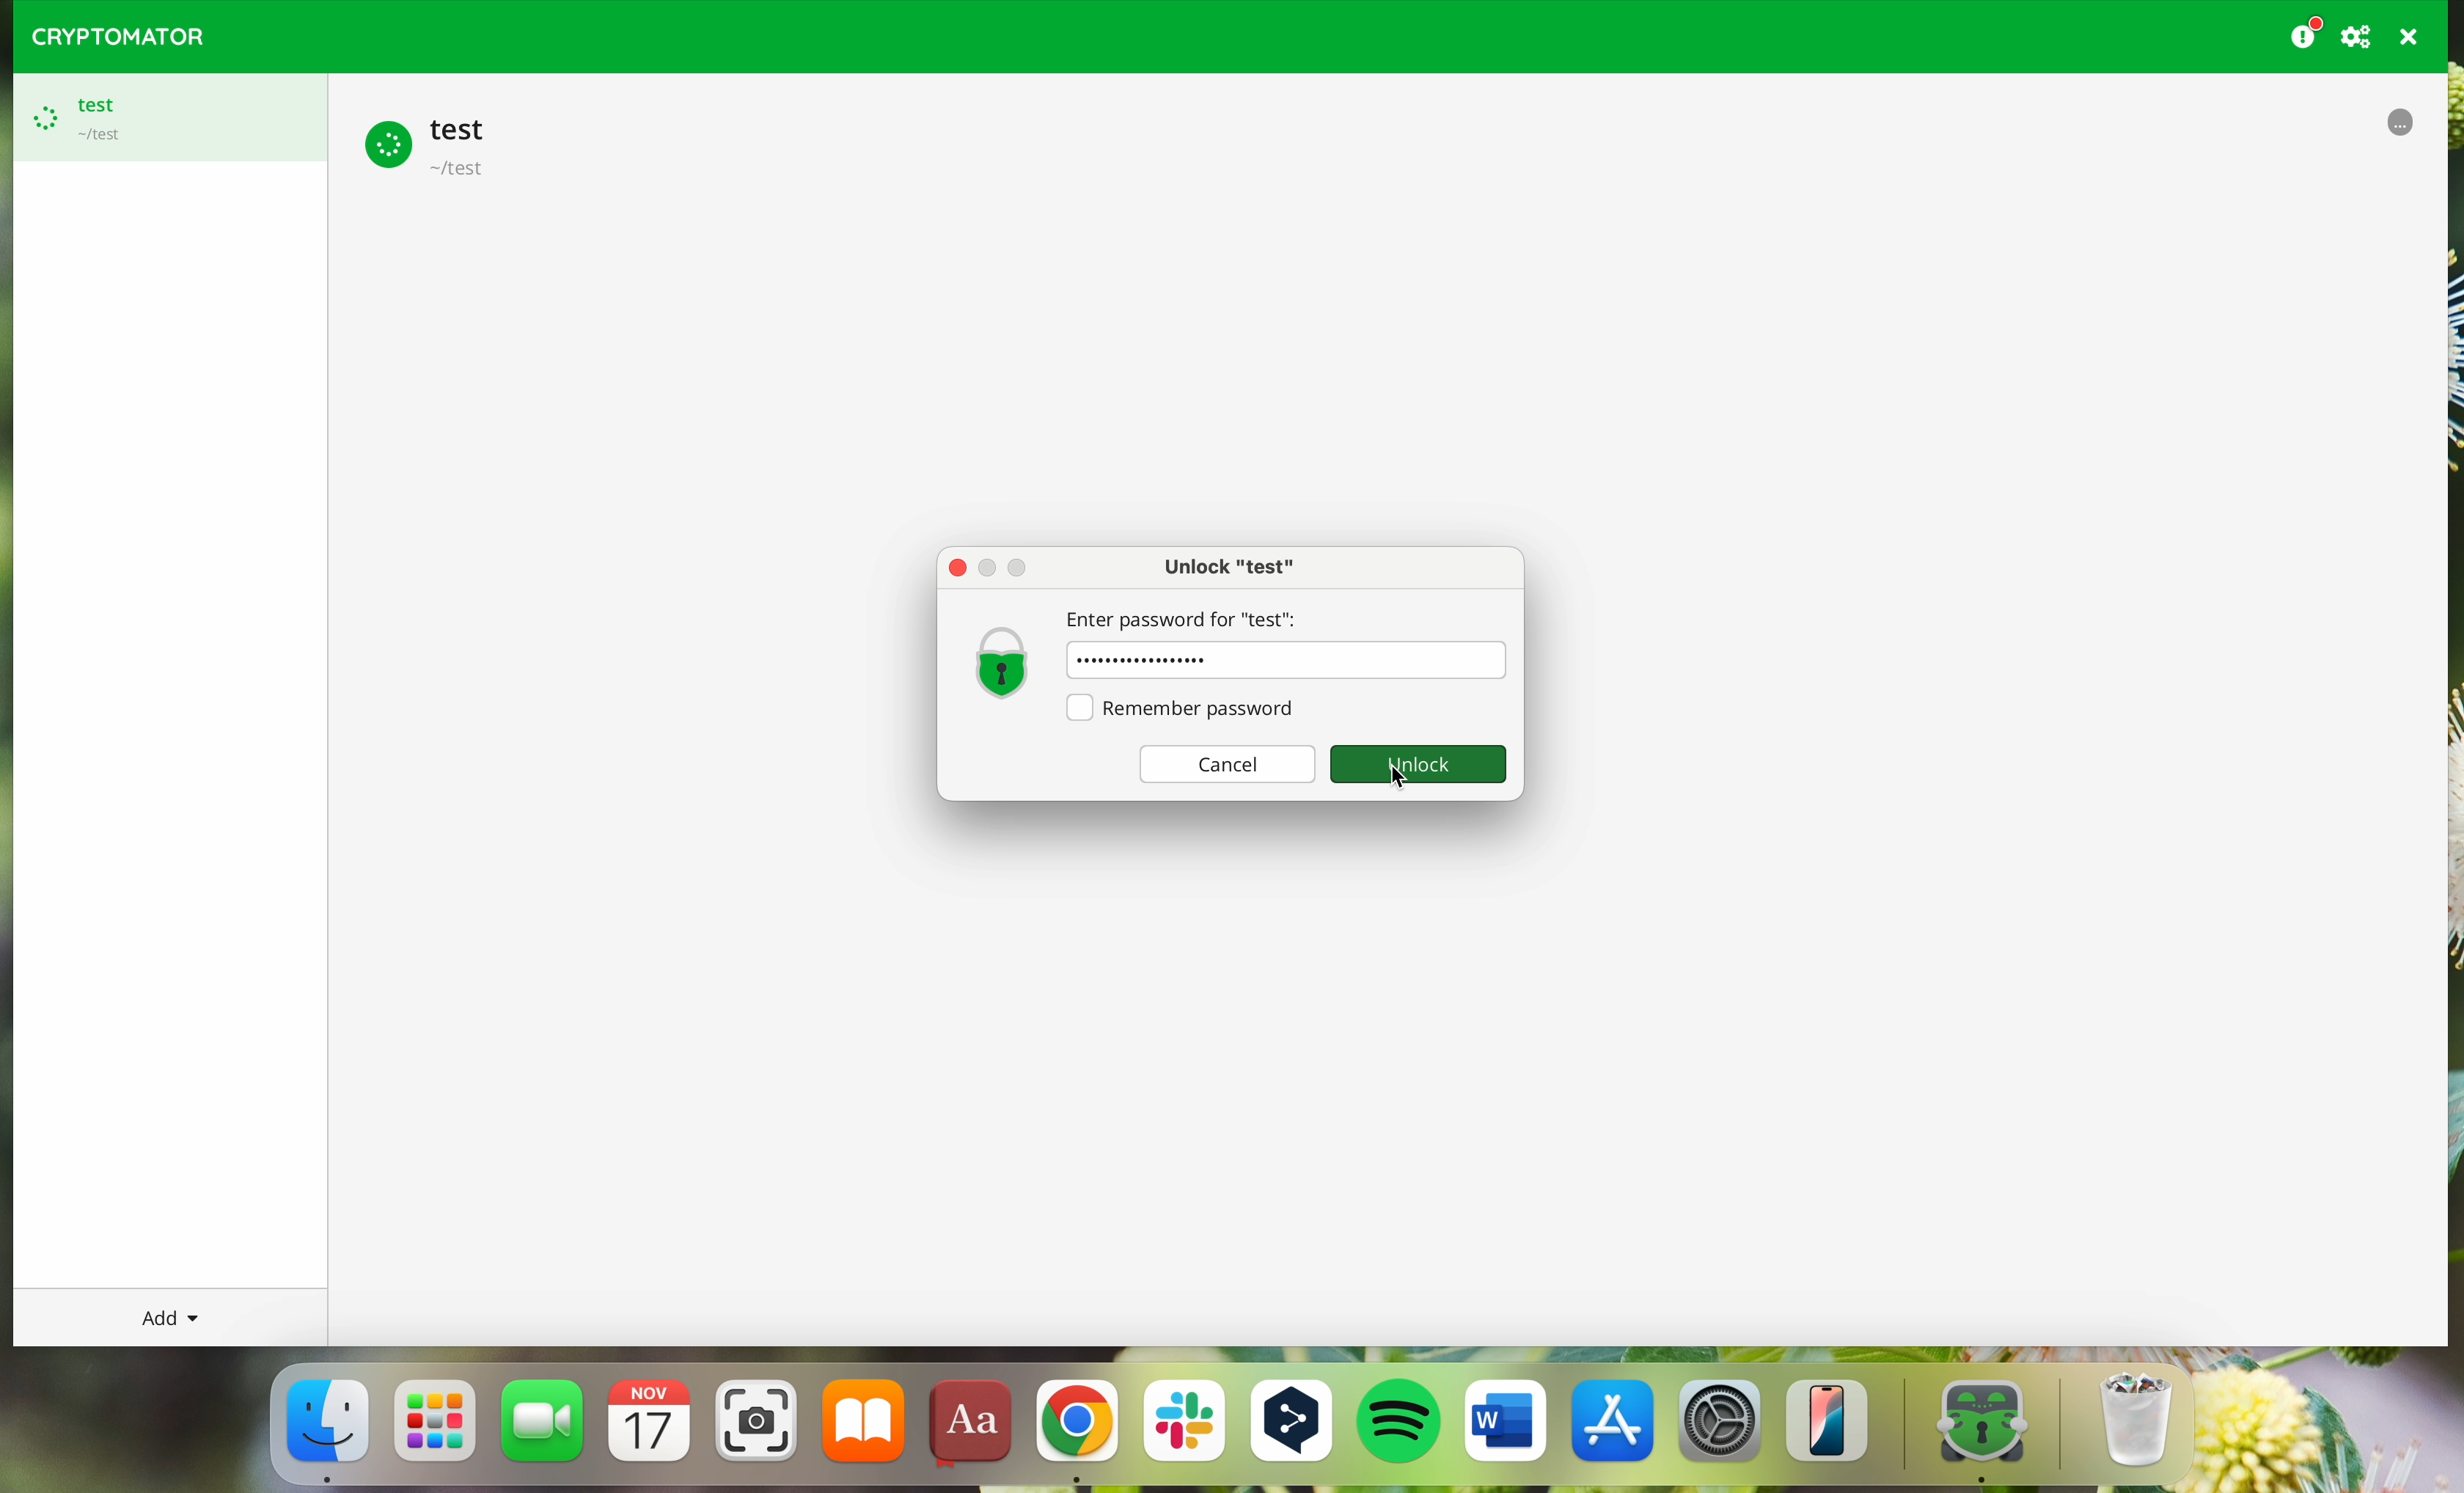 The width and height of the screenshot is (2464, 1493). I want to click on Google Chrome, so click(1075, 1431).